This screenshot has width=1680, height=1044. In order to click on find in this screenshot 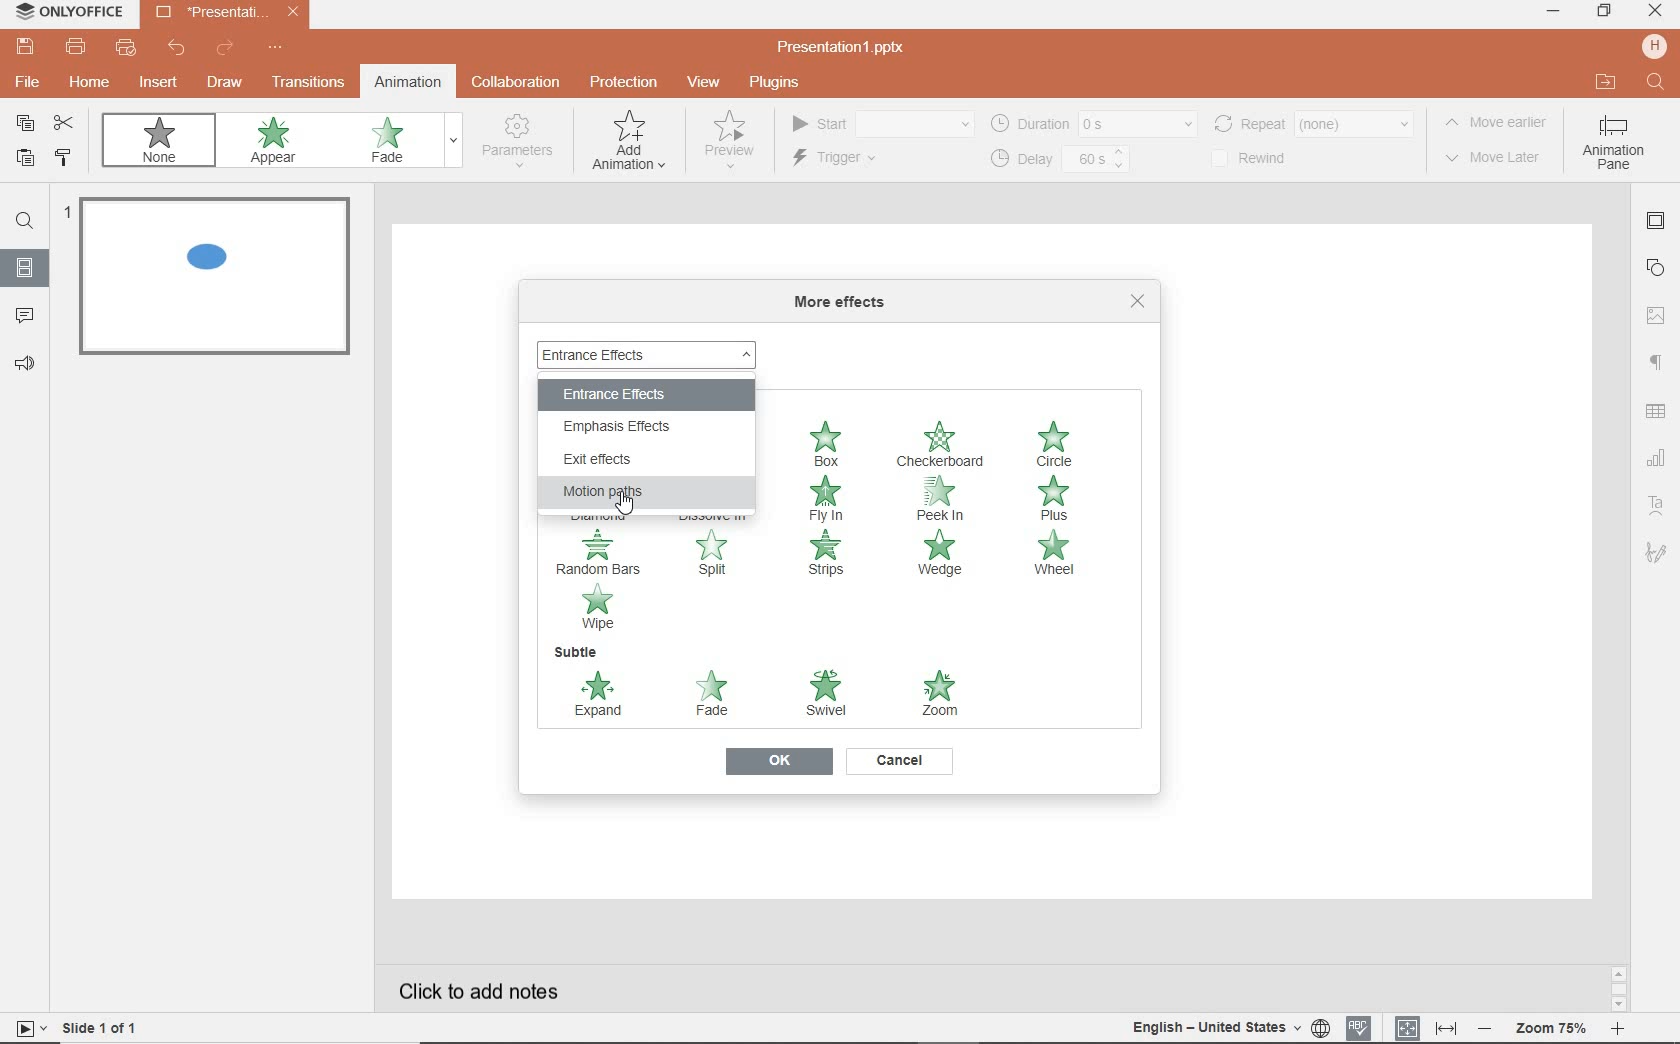, I will do `click(1653, 80)`.